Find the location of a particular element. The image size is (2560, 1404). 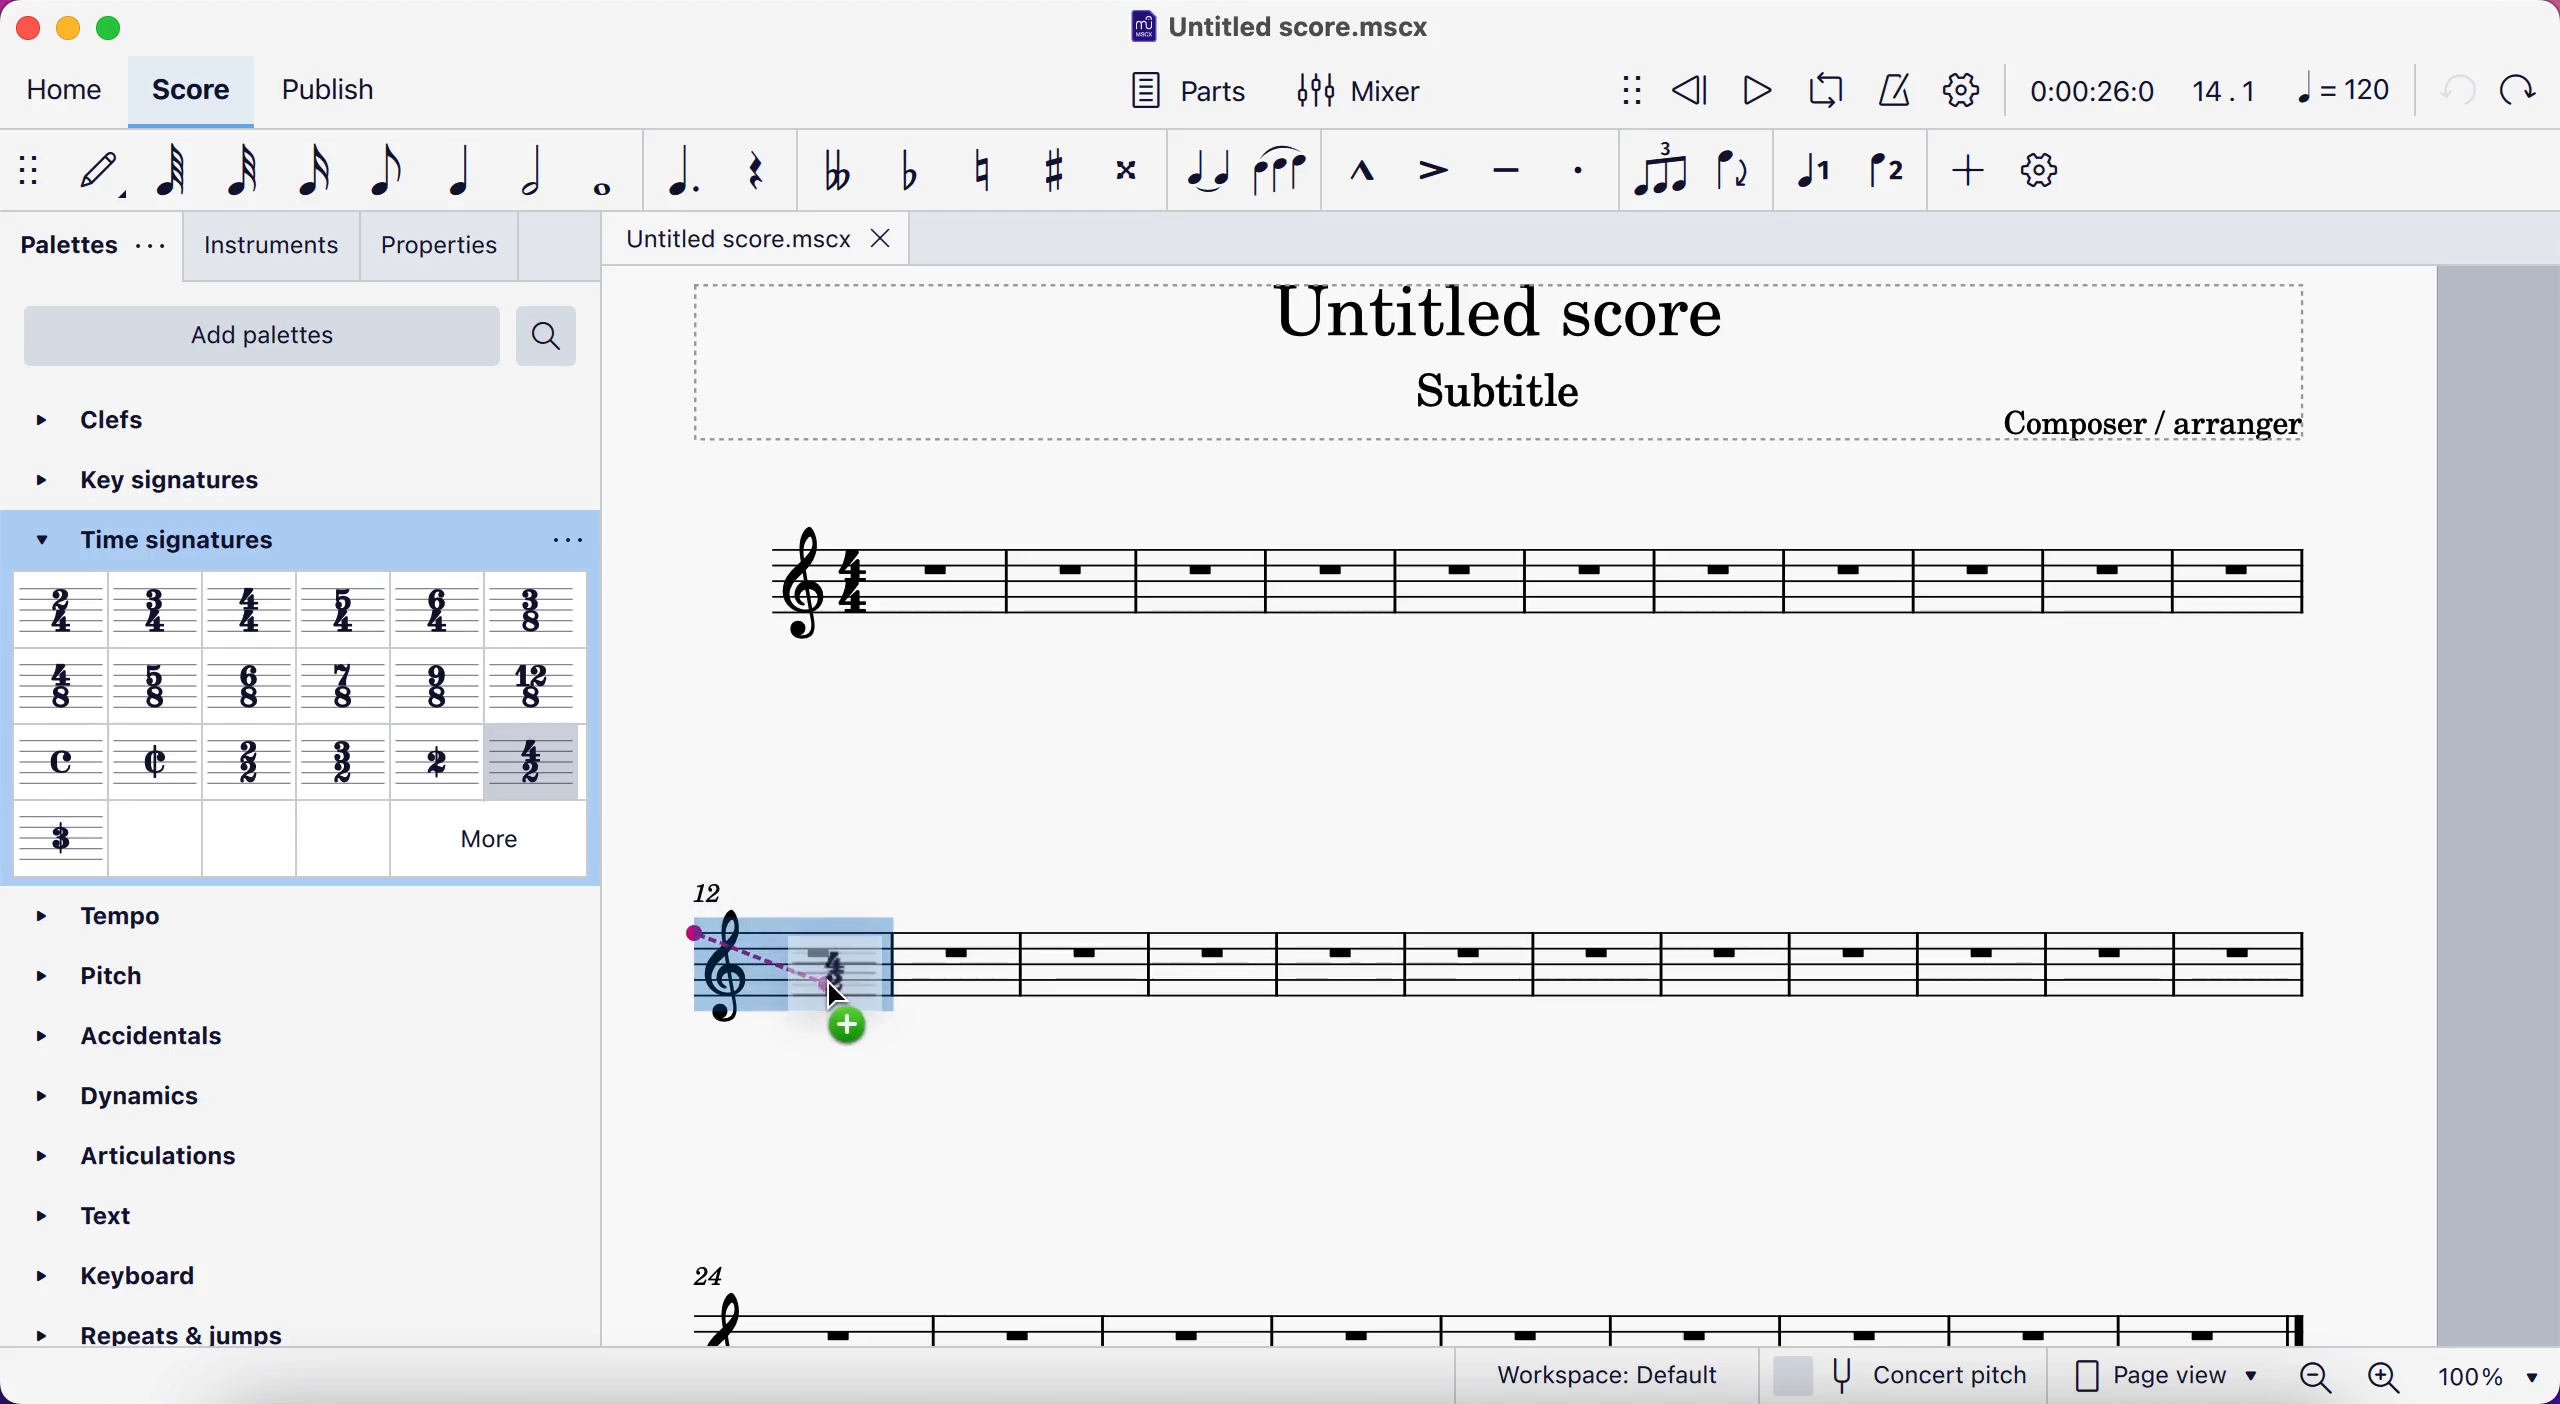

home is located at coordinates (56, 95).